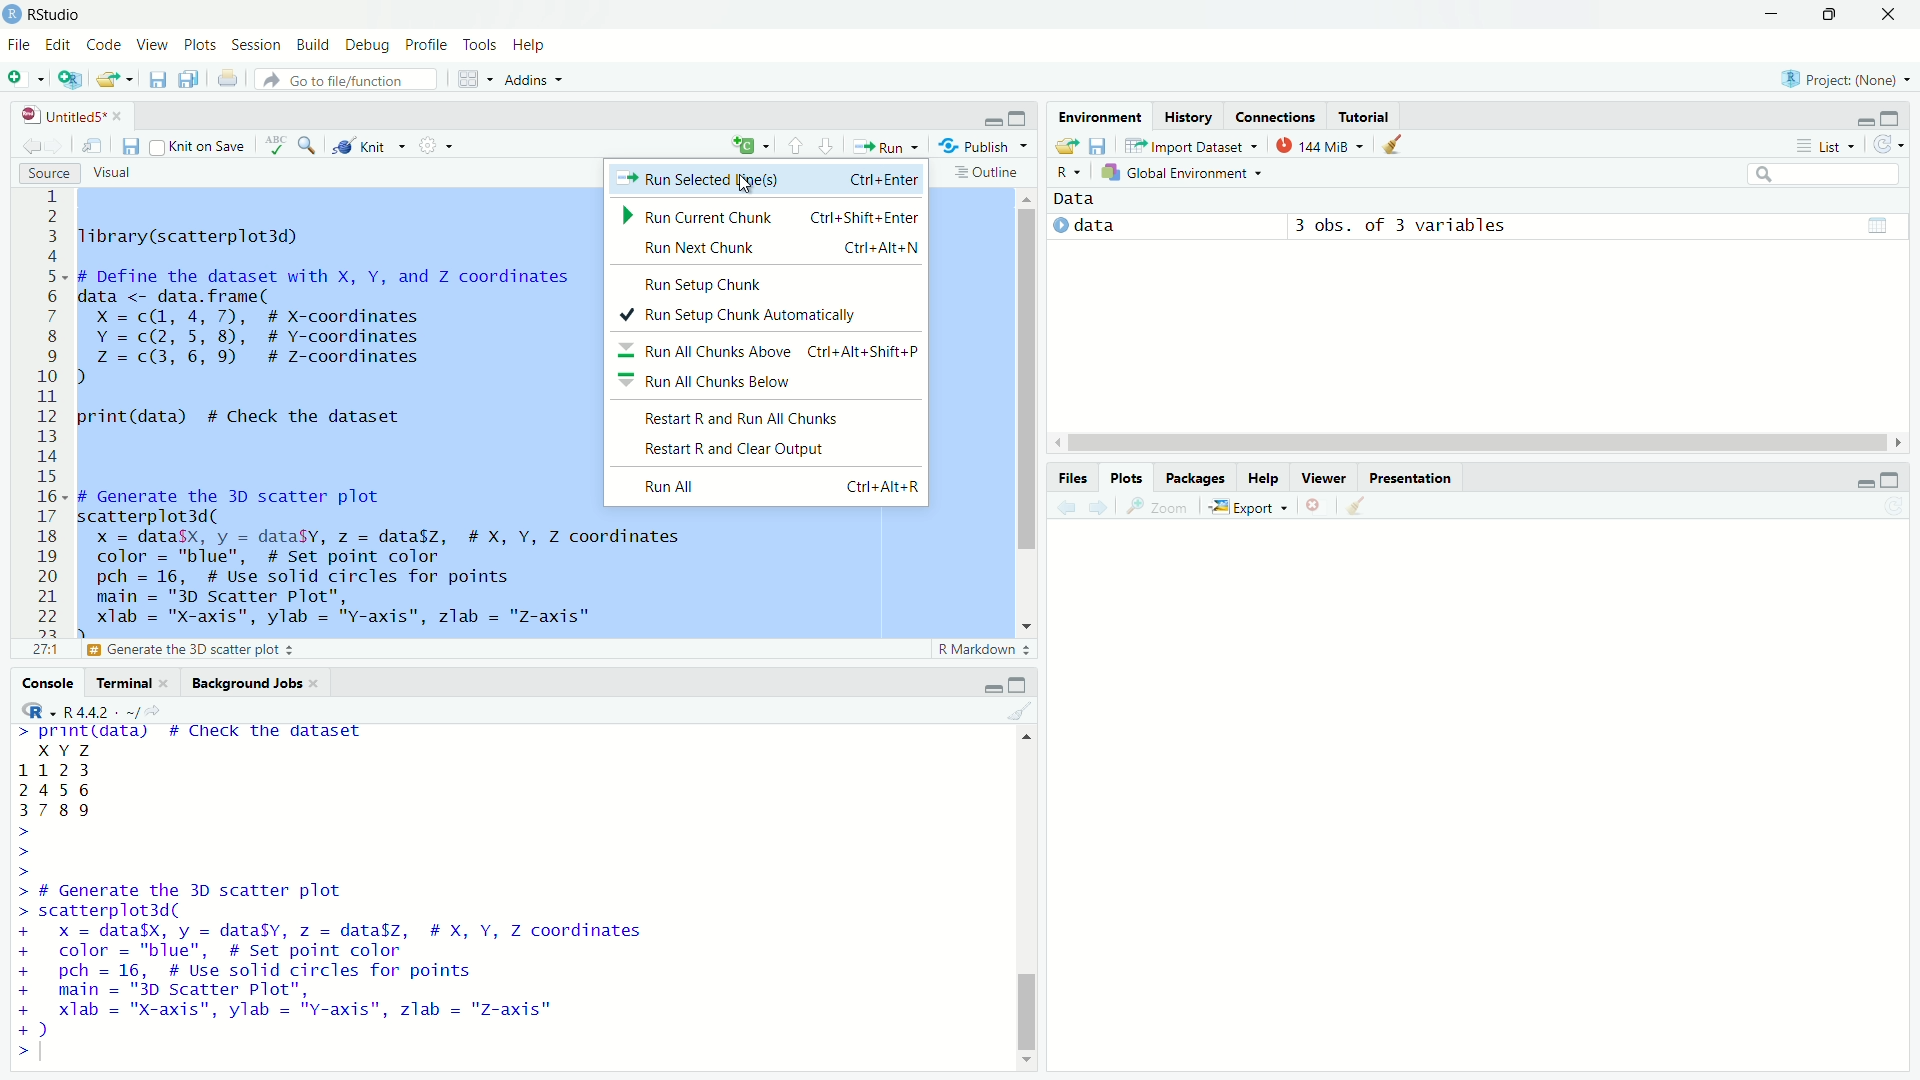  What do you see at coordinates (1065, 145) in the screenshot?
I see `load workspace` at bounding box center [1065, 145].